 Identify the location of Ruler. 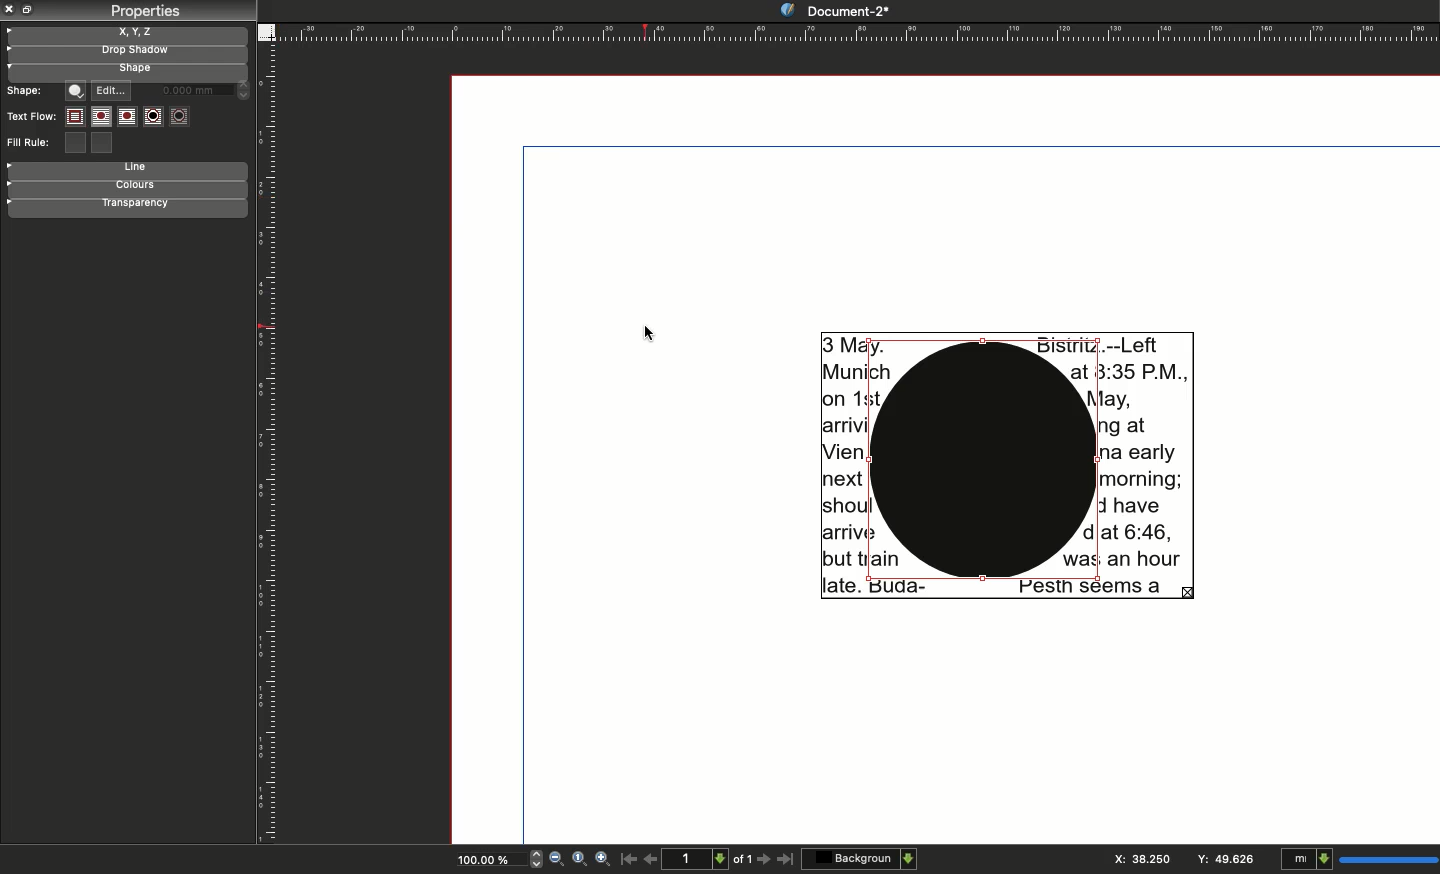
(860, 31).